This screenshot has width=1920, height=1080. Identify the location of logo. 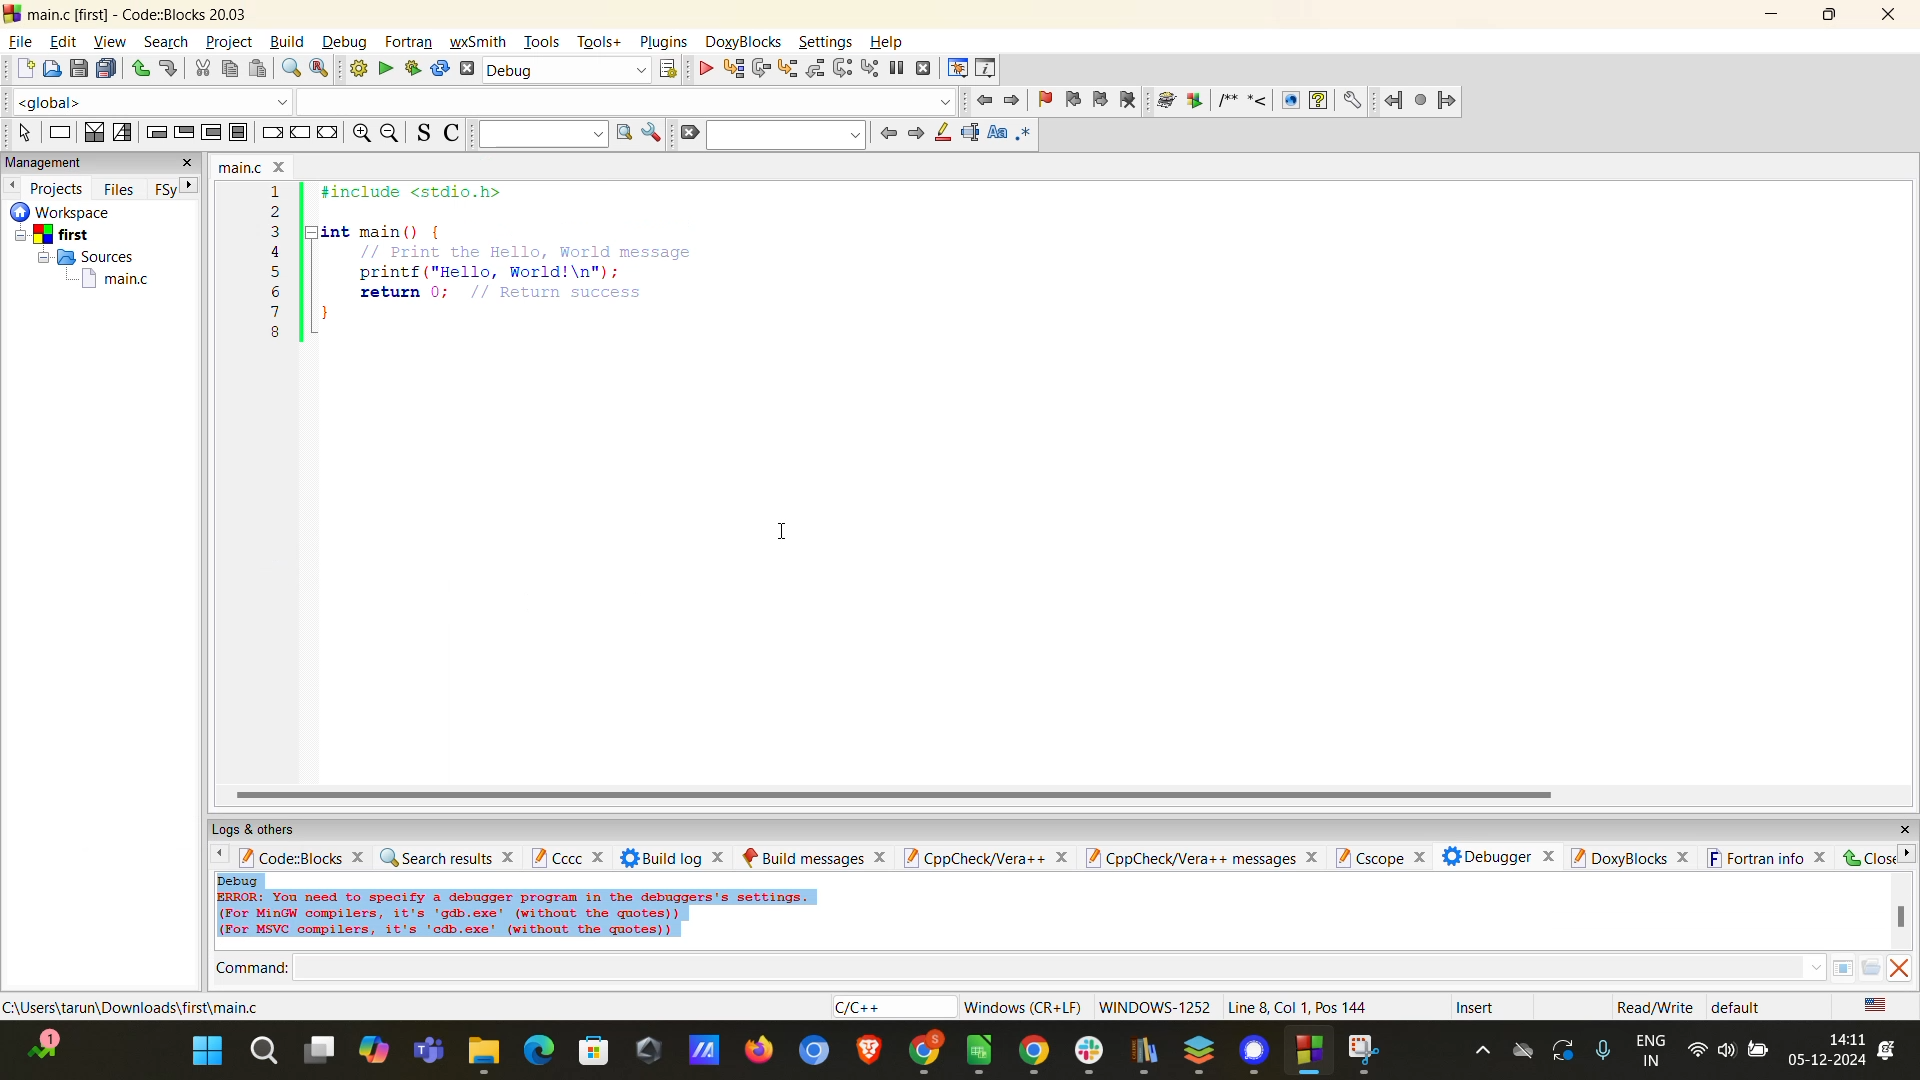
(706, 1051).